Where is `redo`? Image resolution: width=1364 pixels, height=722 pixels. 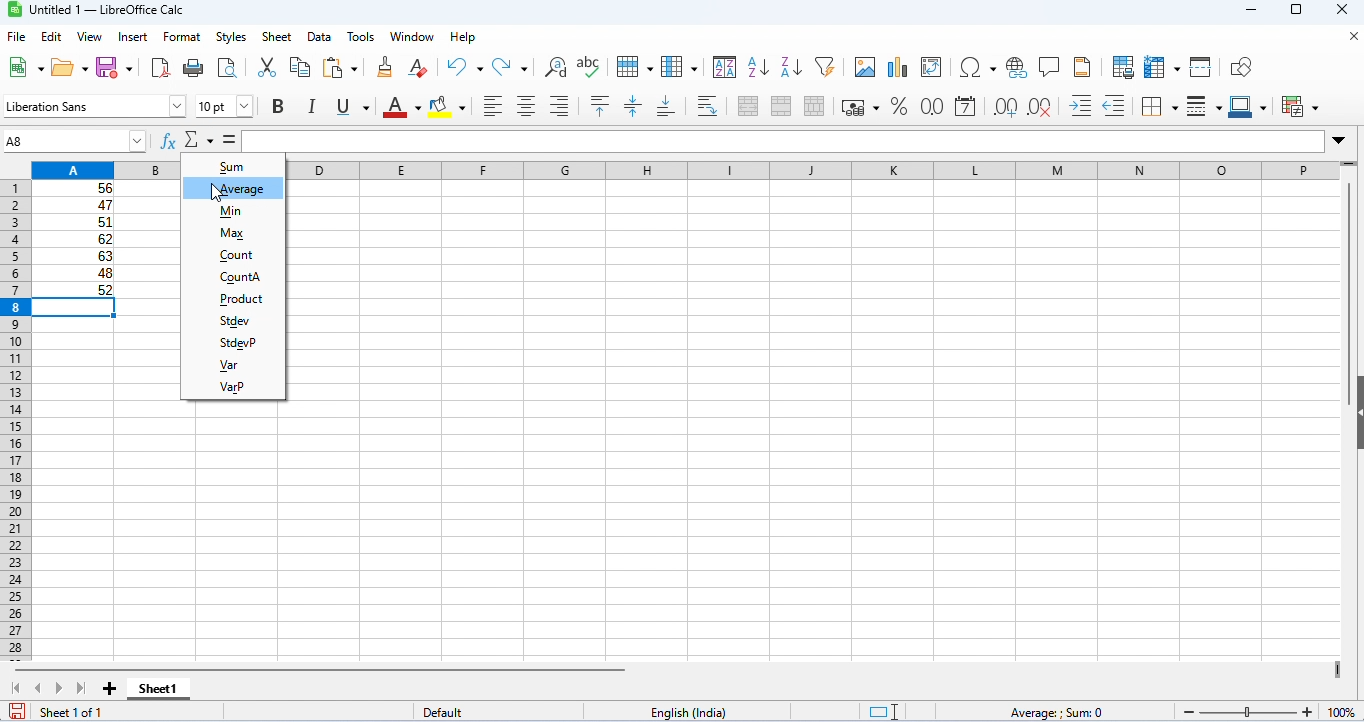
redo is located at coordinates (512, 67).